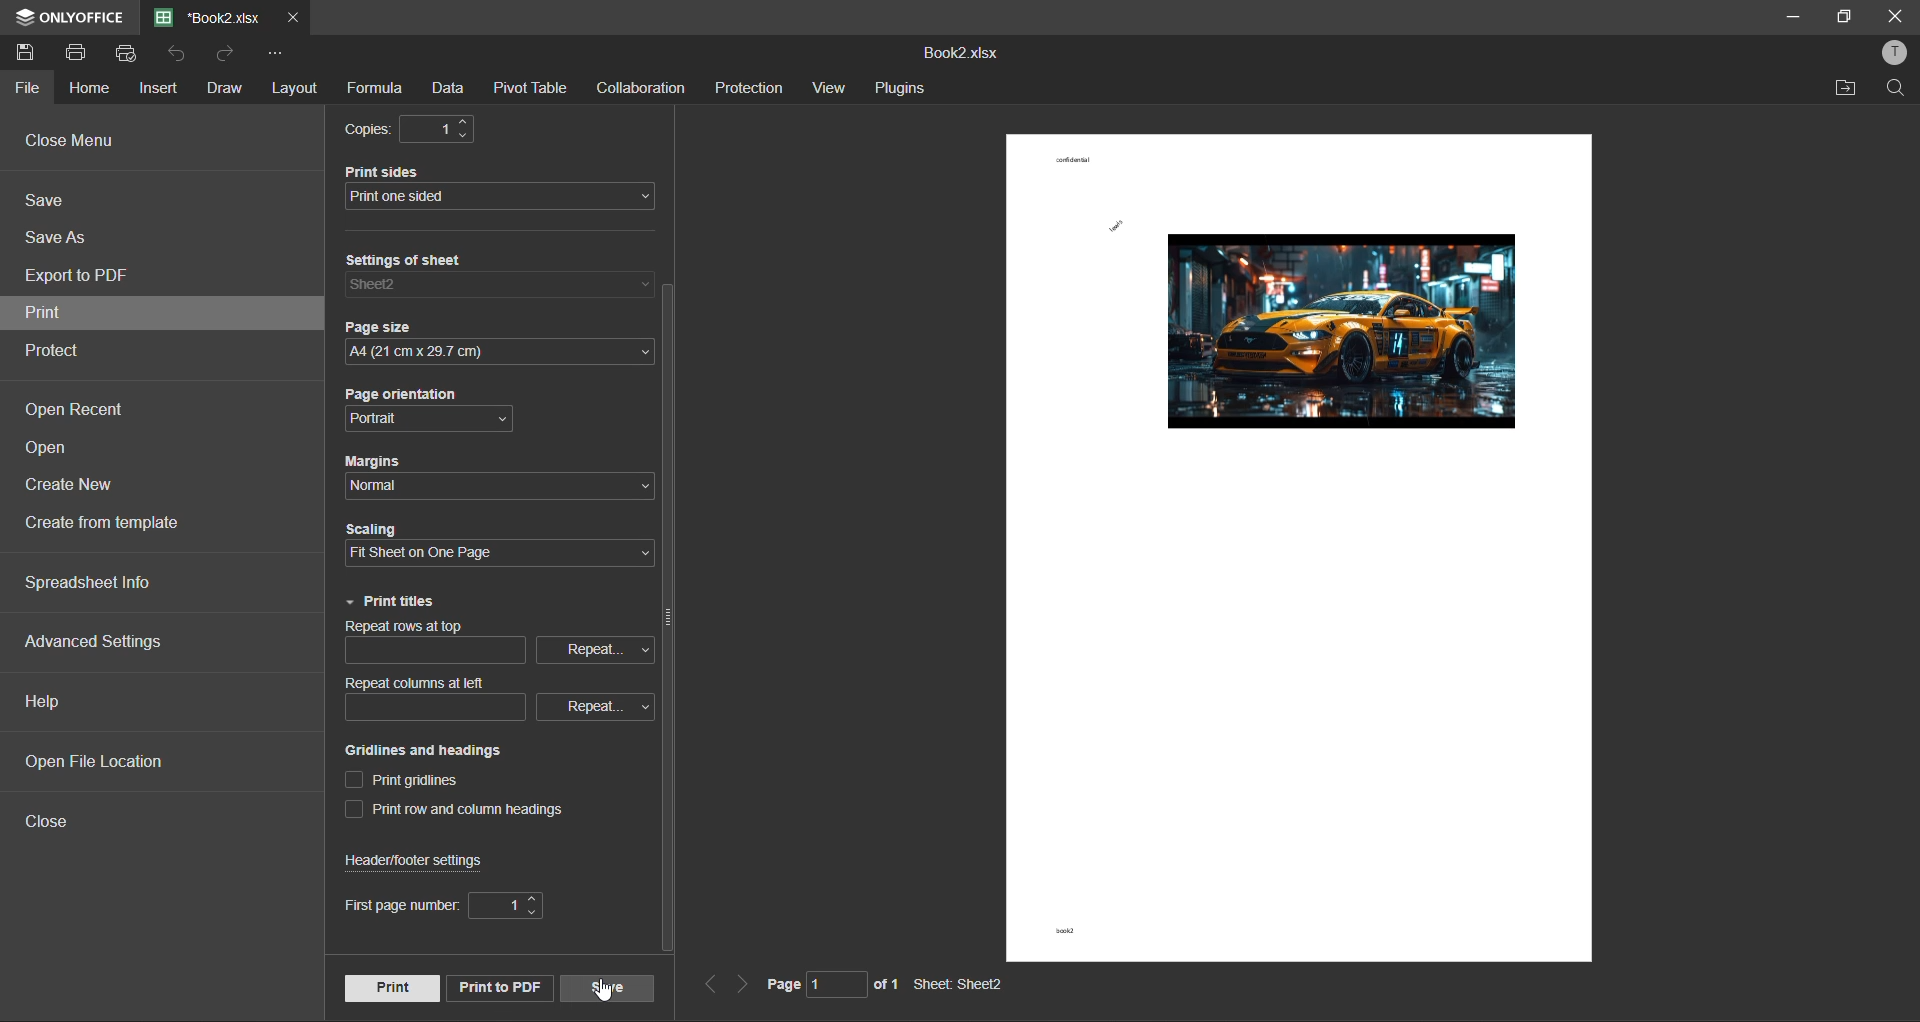  Describe the element at coordinates (397, 602) in the screenshot. I see `print titles` at that location.